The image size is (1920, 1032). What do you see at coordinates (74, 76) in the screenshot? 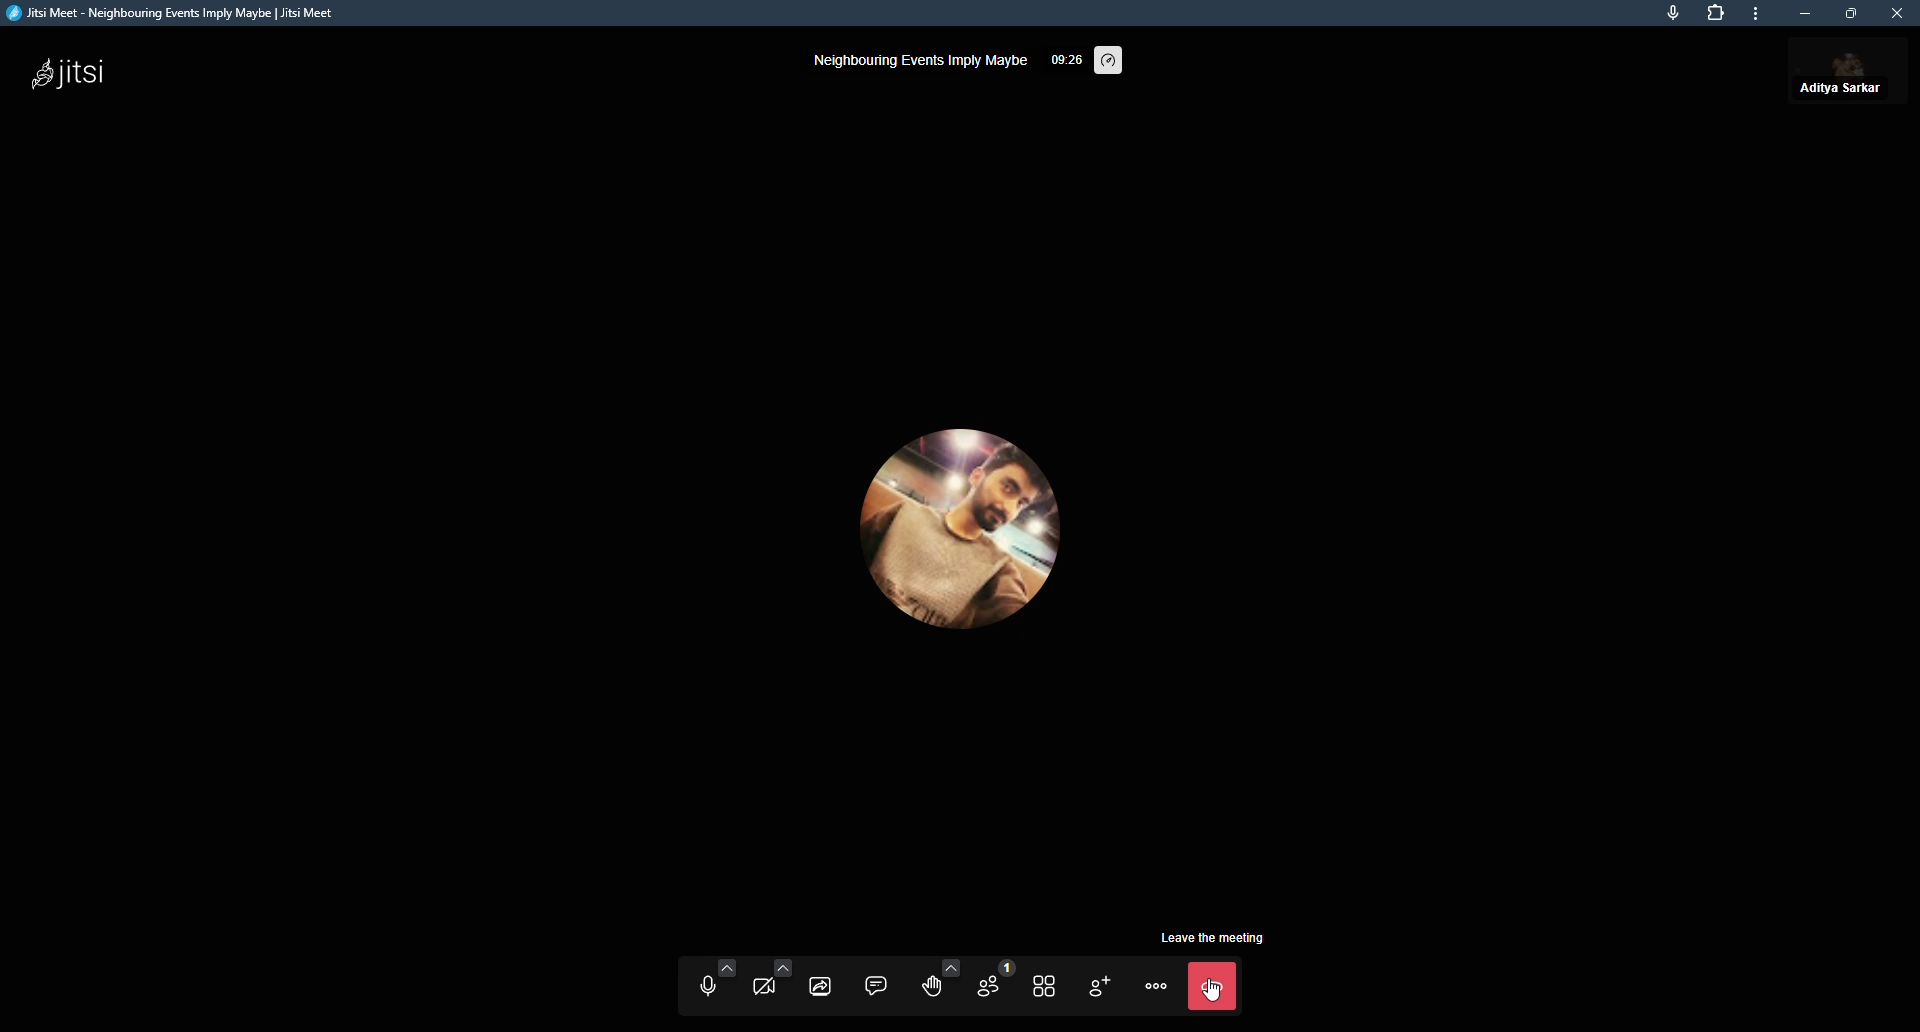
I see `jitsi` at bounding box center [74, 76].